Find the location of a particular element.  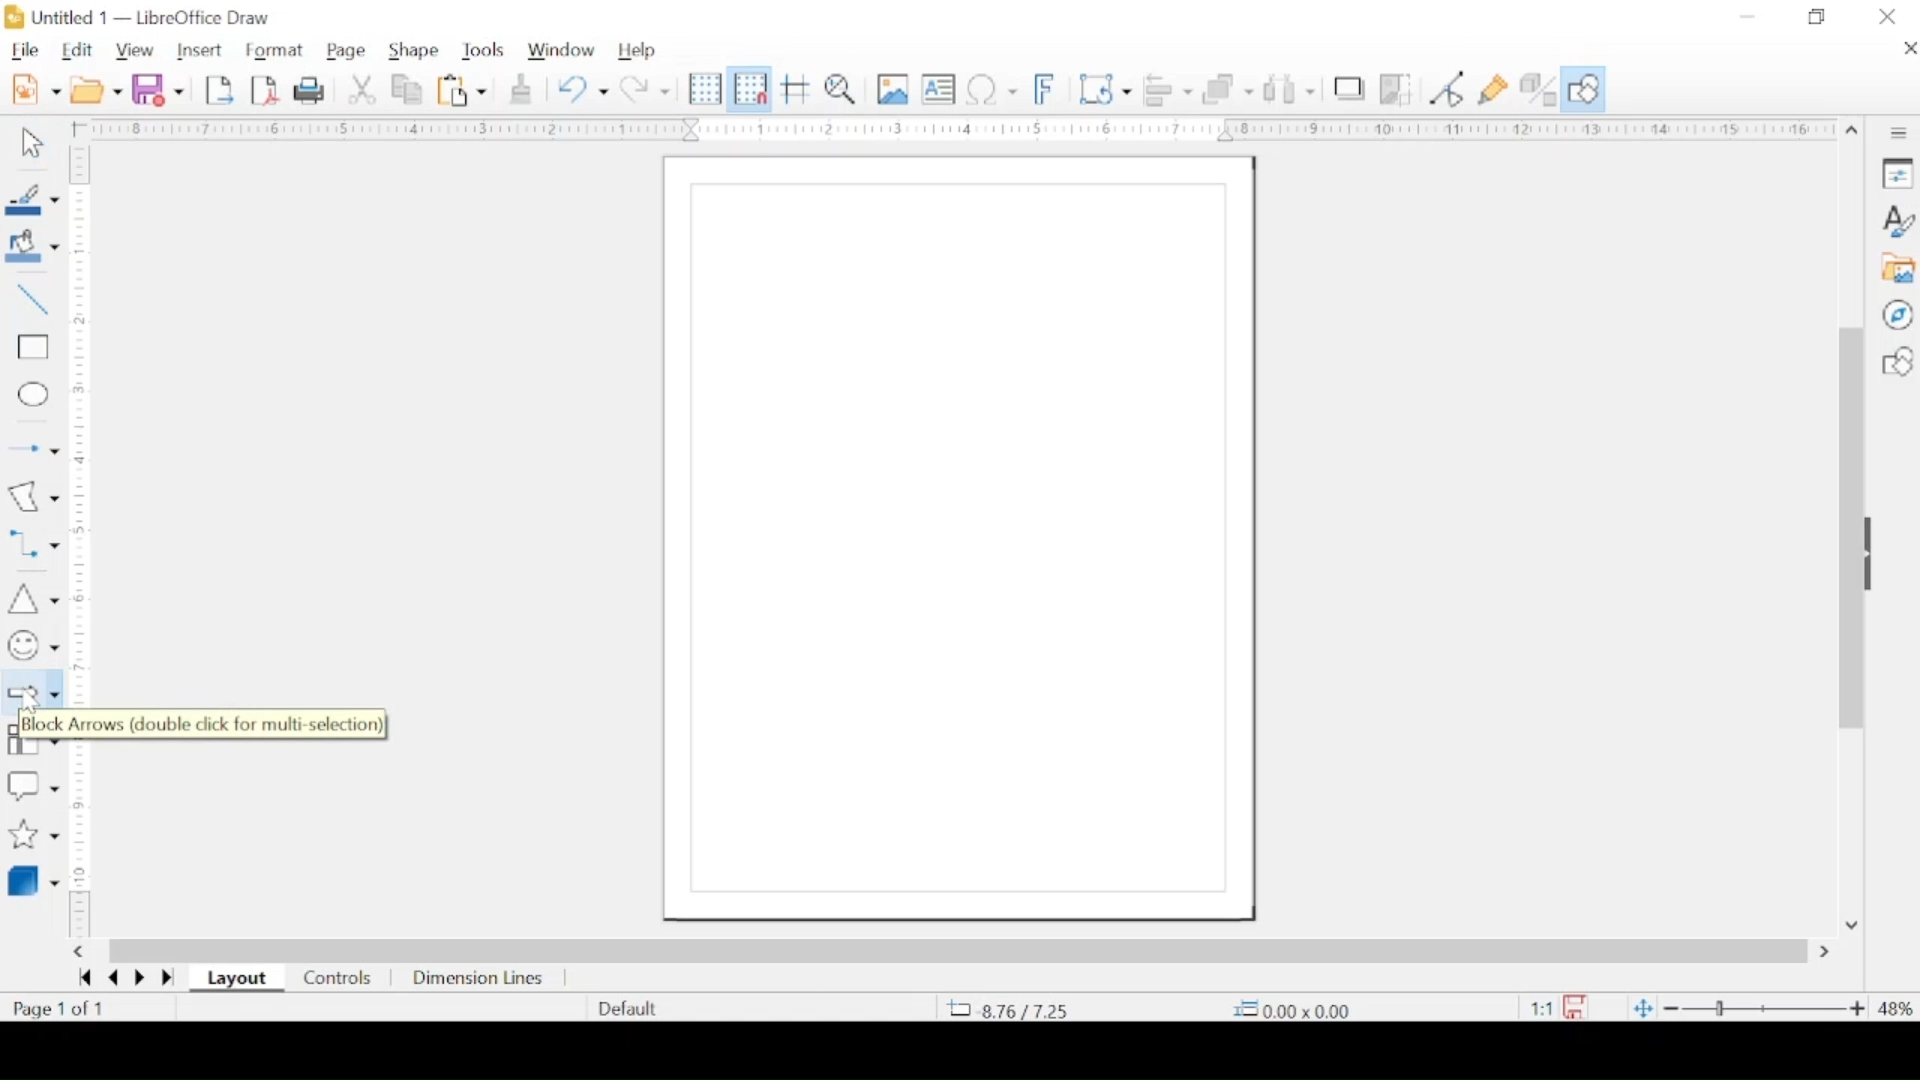

default is located at coordinates (629, 1008).